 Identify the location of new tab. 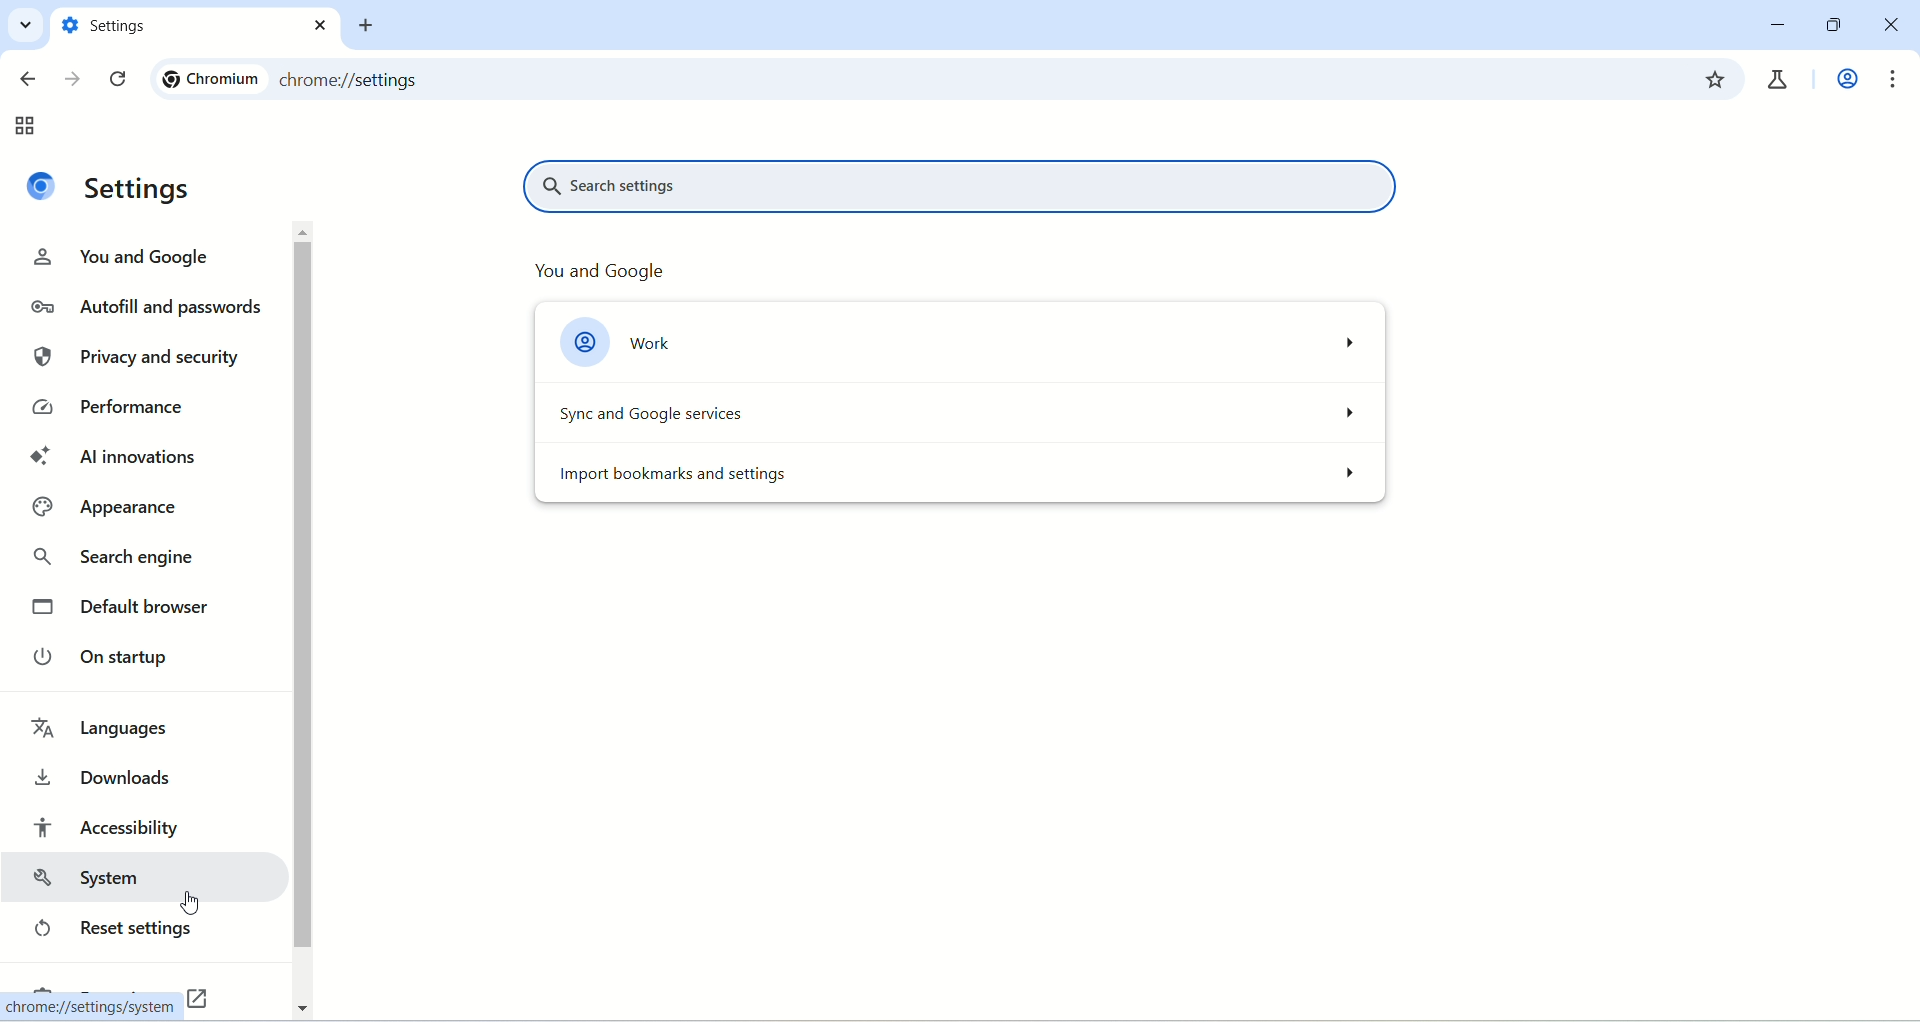
(371, 26).